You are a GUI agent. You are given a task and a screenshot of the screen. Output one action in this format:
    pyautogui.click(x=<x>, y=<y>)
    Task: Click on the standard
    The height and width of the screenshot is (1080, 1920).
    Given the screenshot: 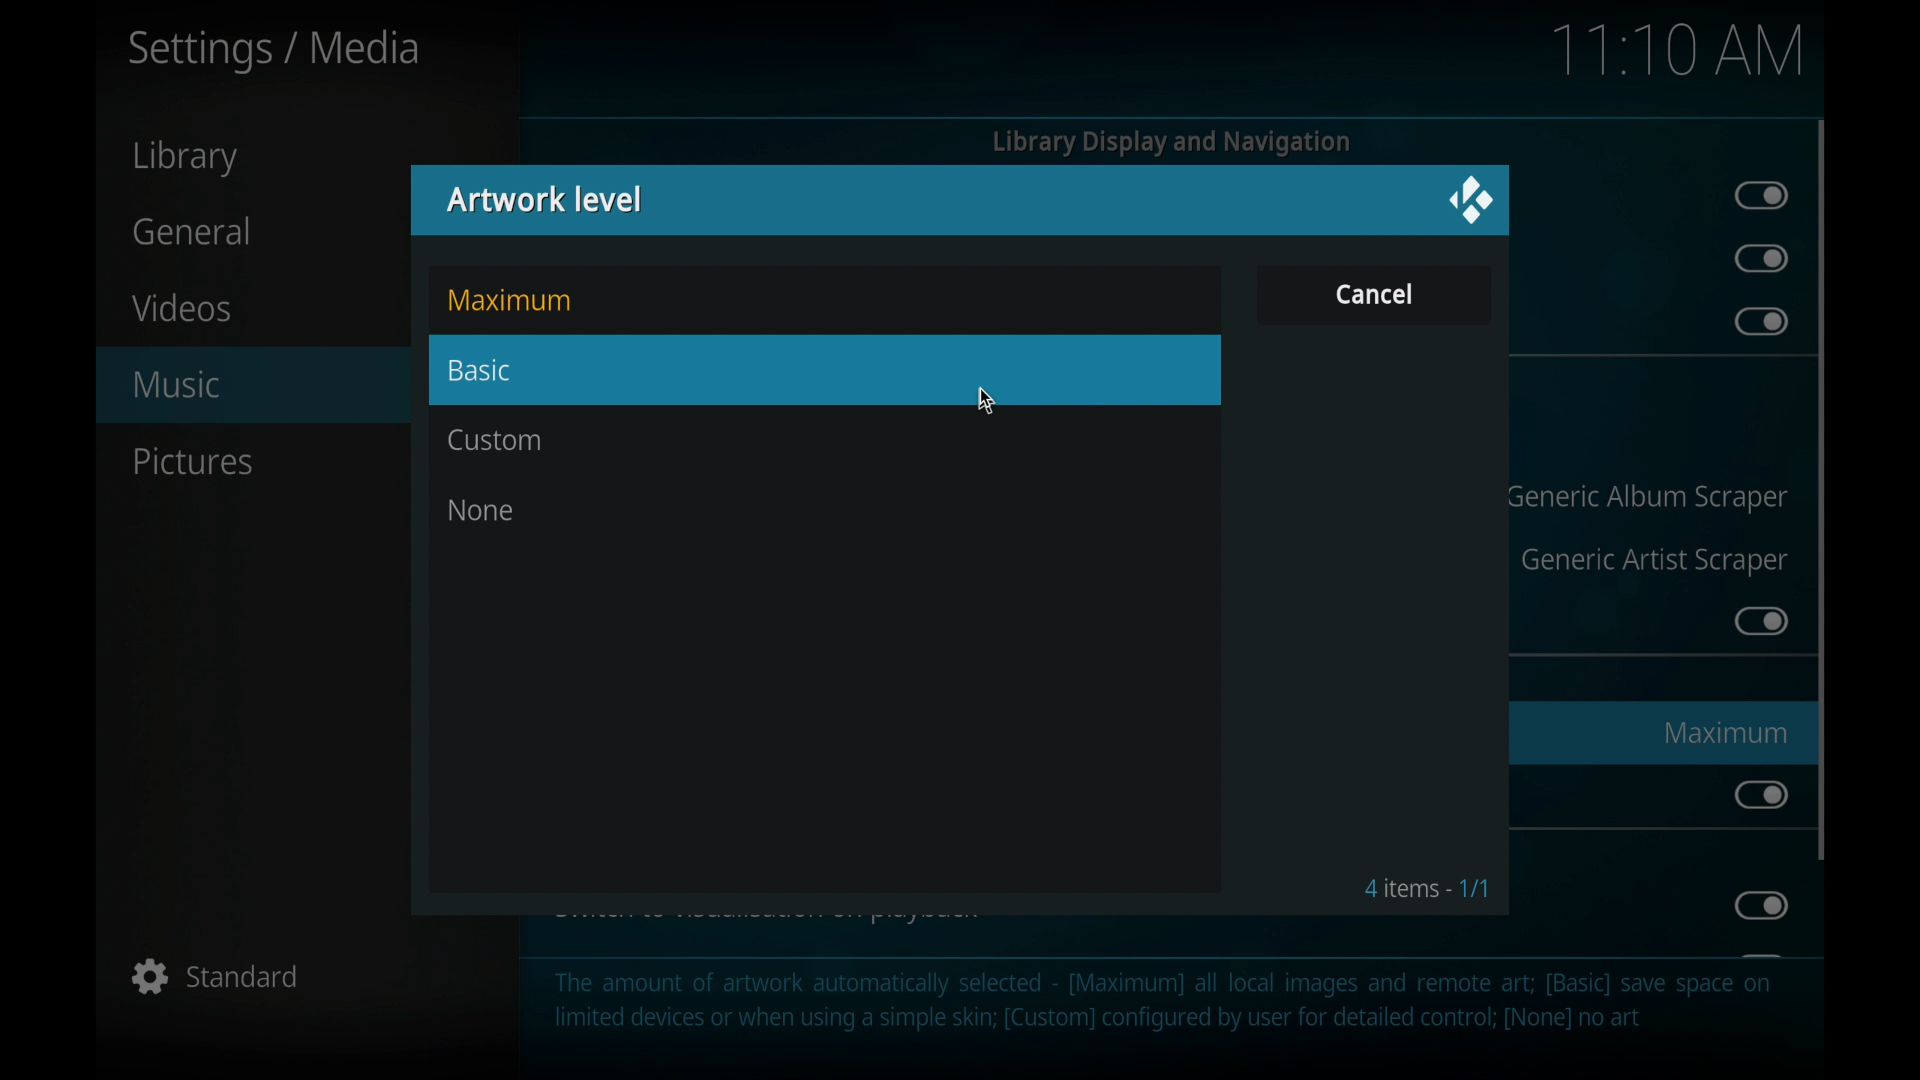 What is the action you would take?
    pyautogui.click(x=215, y=978)
    